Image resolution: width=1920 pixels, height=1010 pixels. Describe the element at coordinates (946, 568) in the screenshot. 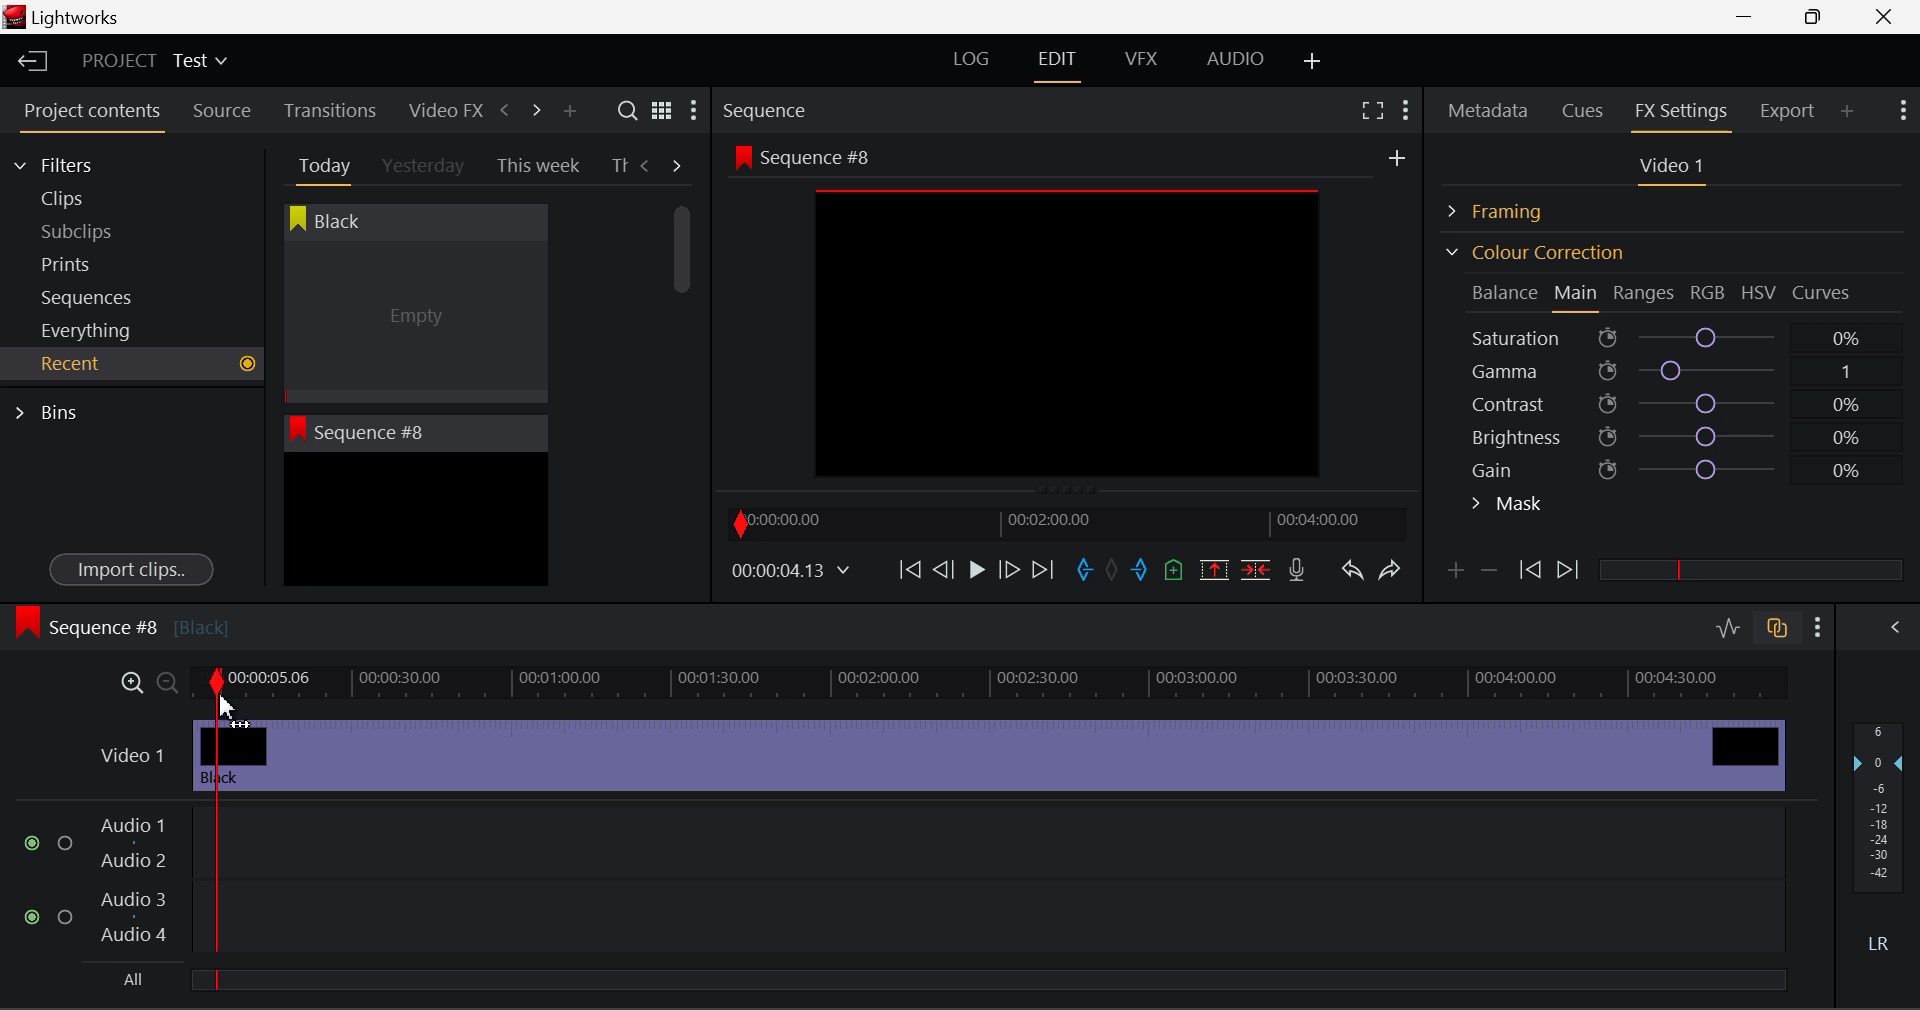

I see `Go Back` at that location.